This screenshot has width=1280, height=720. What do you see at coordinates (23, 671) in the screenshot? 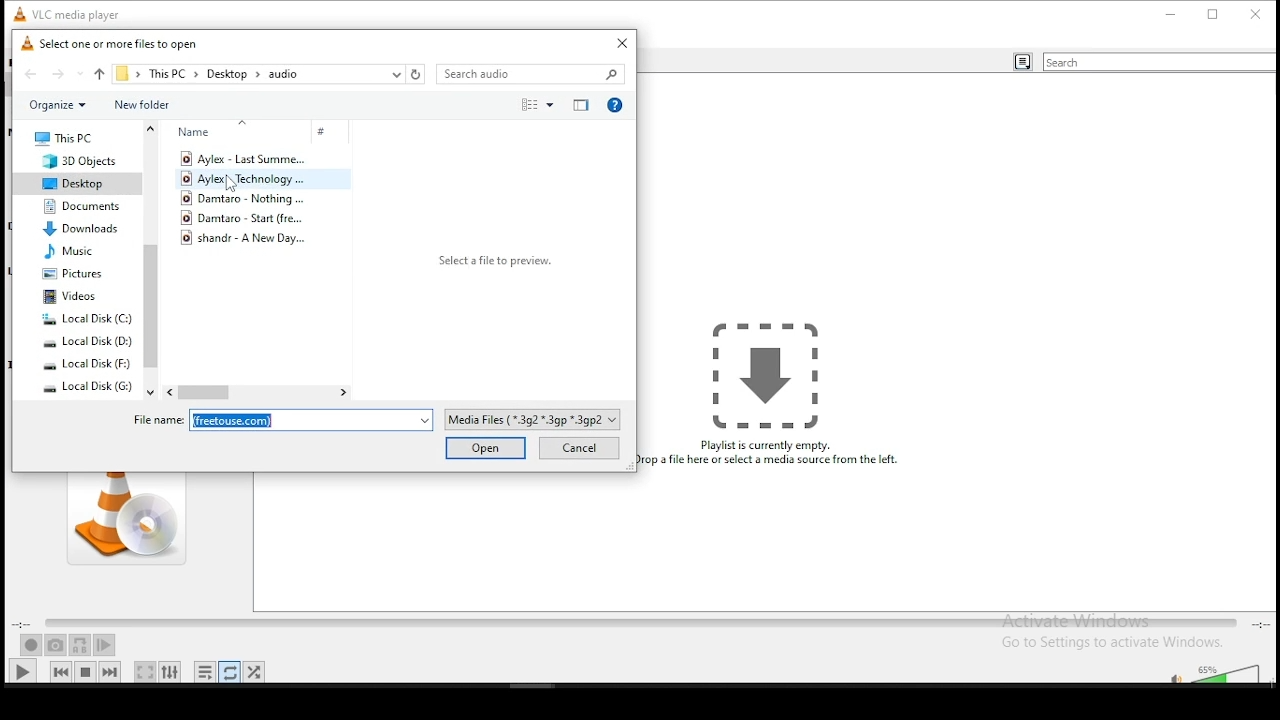
I see `play/pause` at bounding box center [23, 671].